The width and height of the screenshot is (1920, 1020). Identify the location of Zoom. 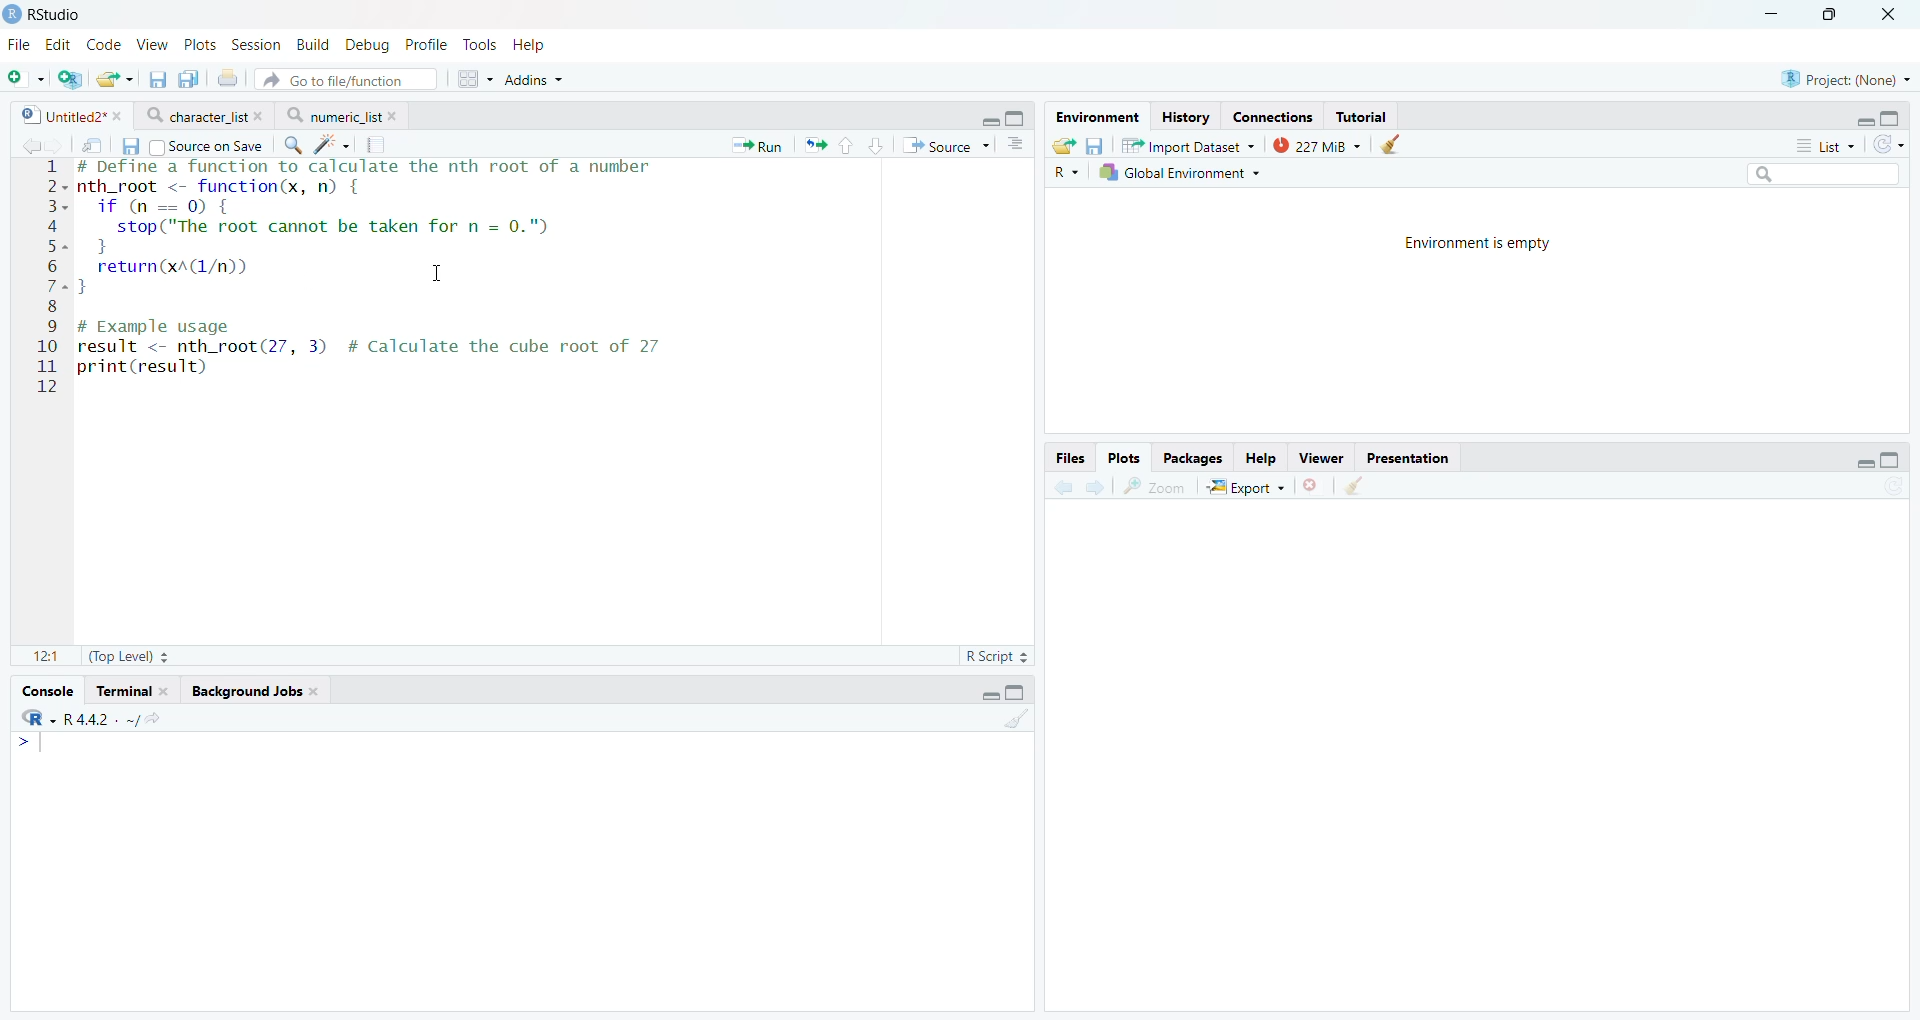
(1159, 486).